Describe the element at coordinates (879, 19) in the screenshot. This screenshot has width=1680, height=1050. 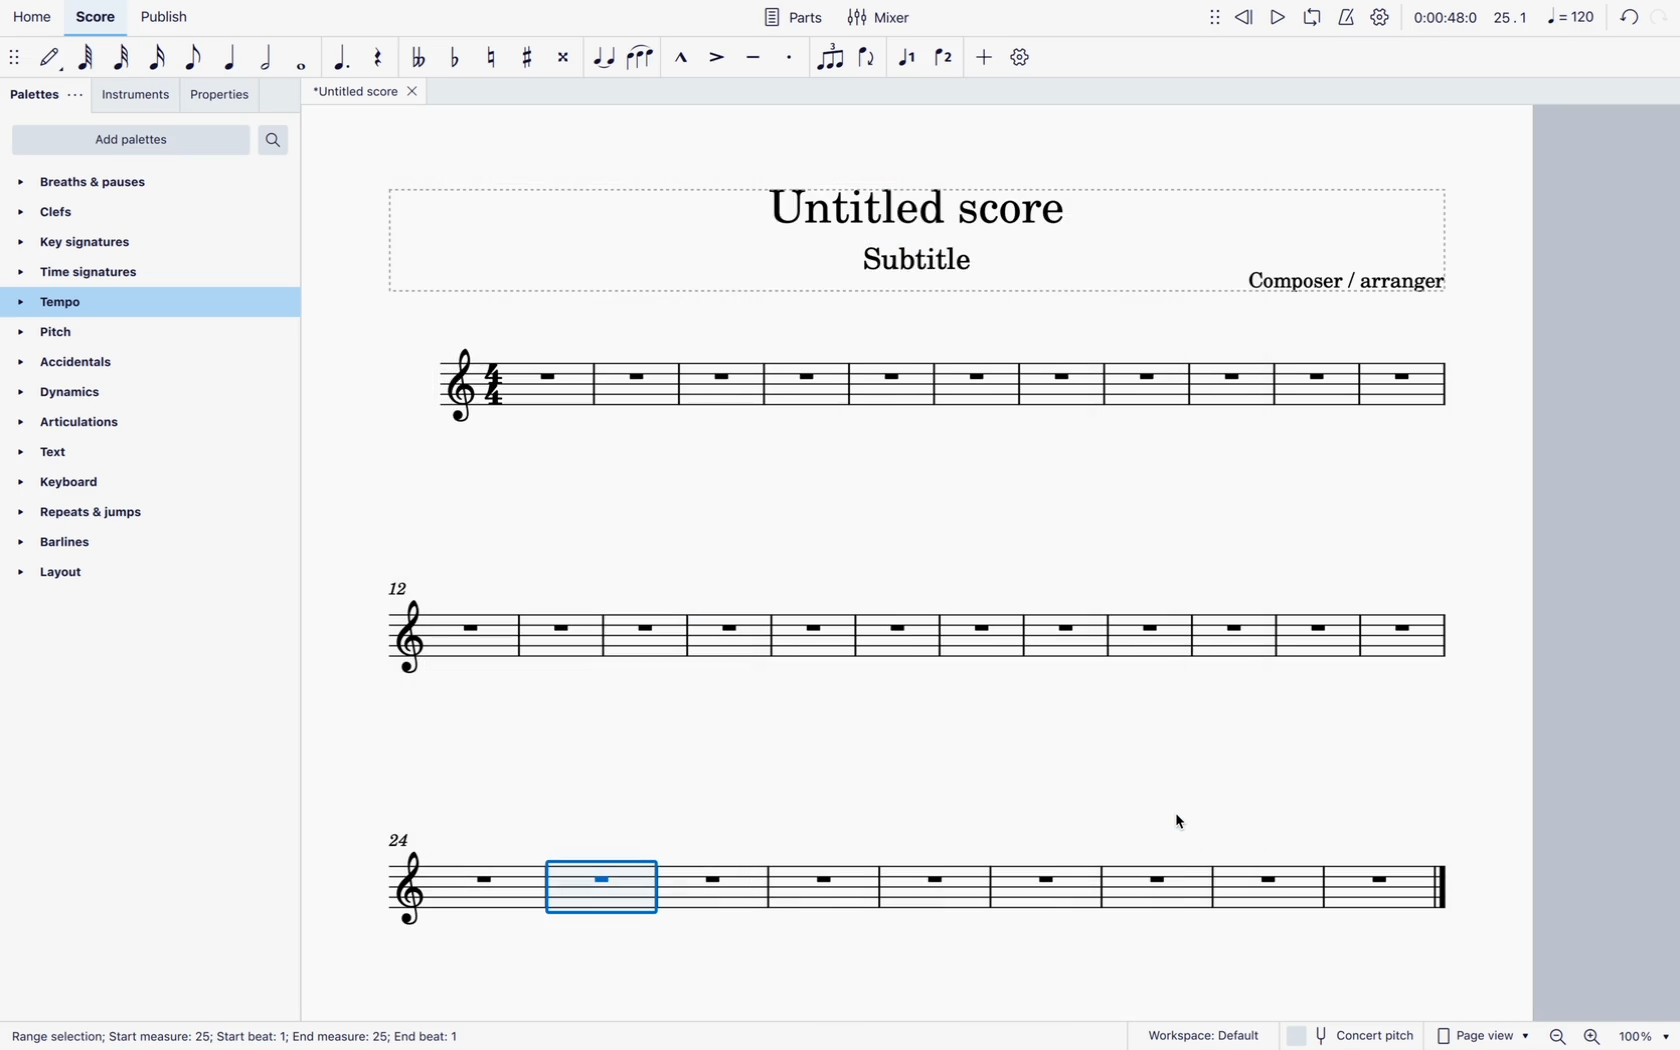
I see `mixer` at that location.